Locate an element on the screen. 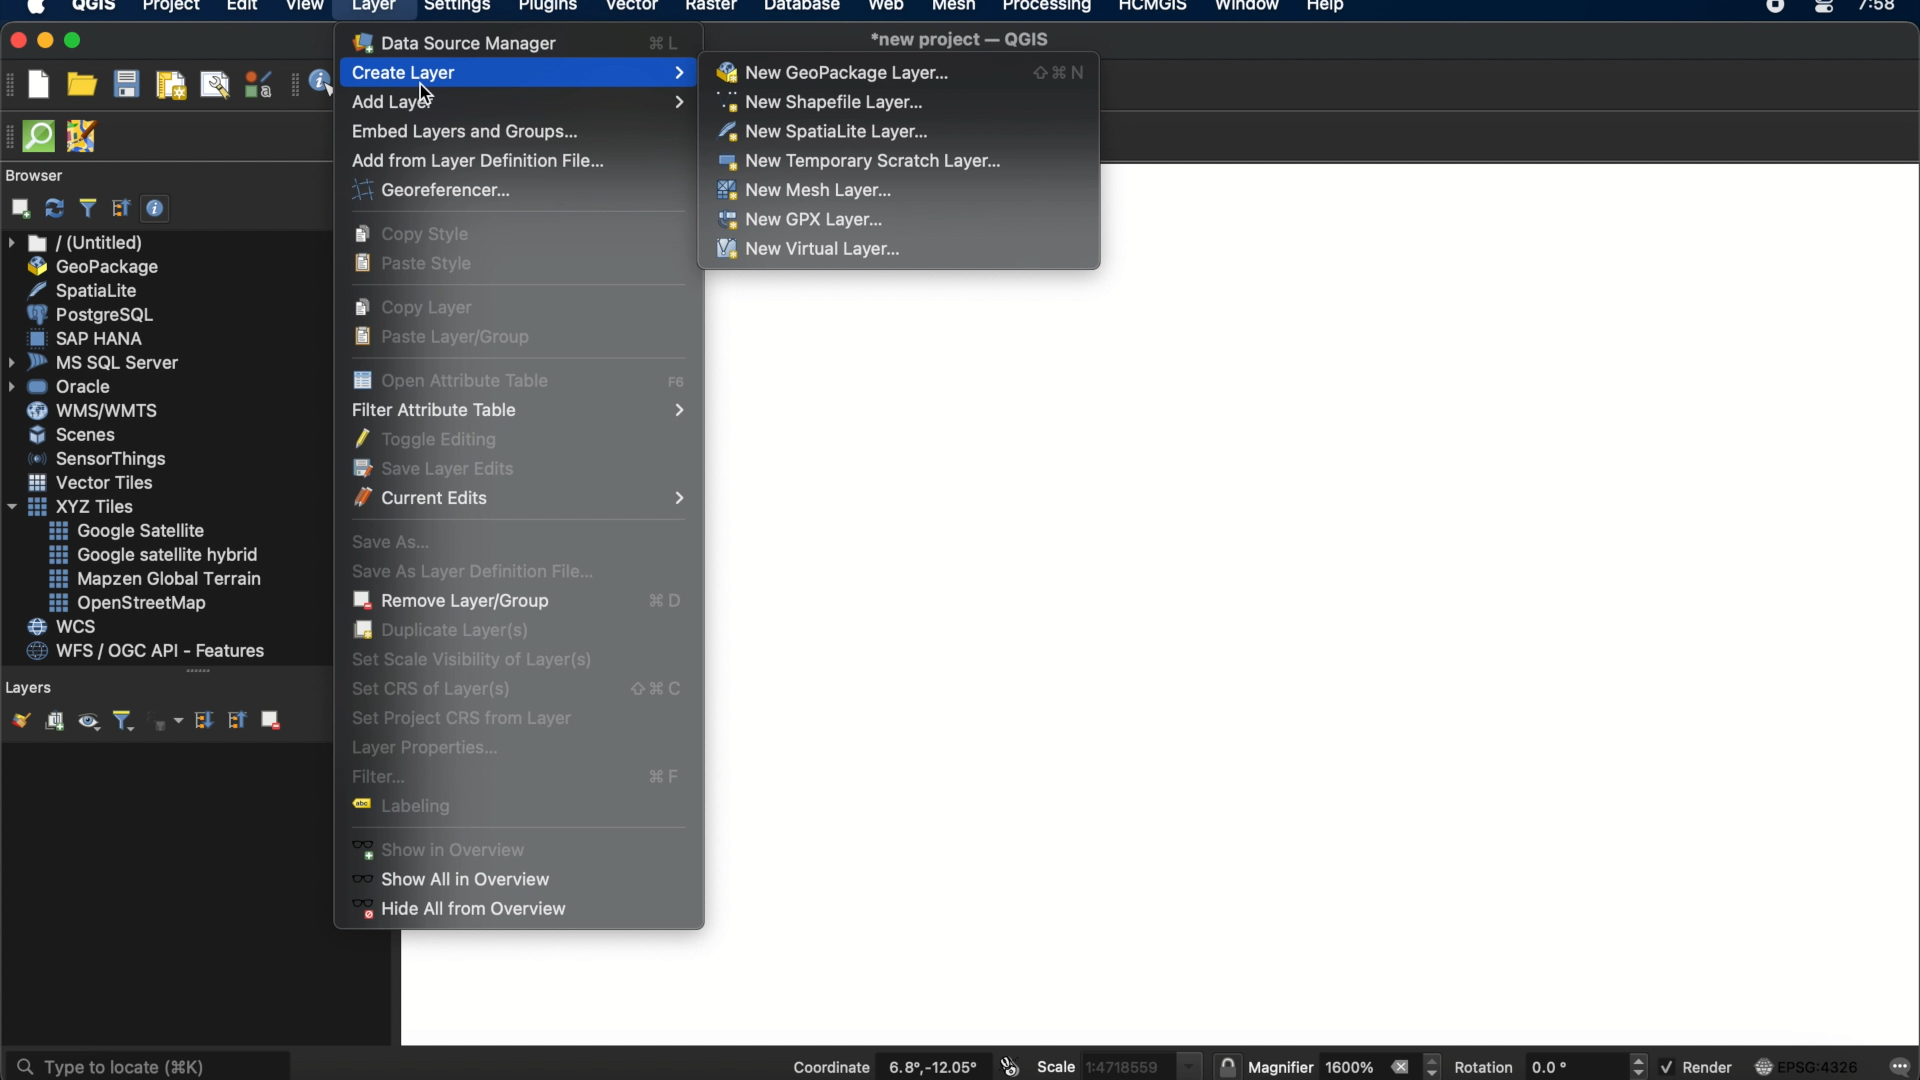  workspace is located at coordinates (1510, 221).